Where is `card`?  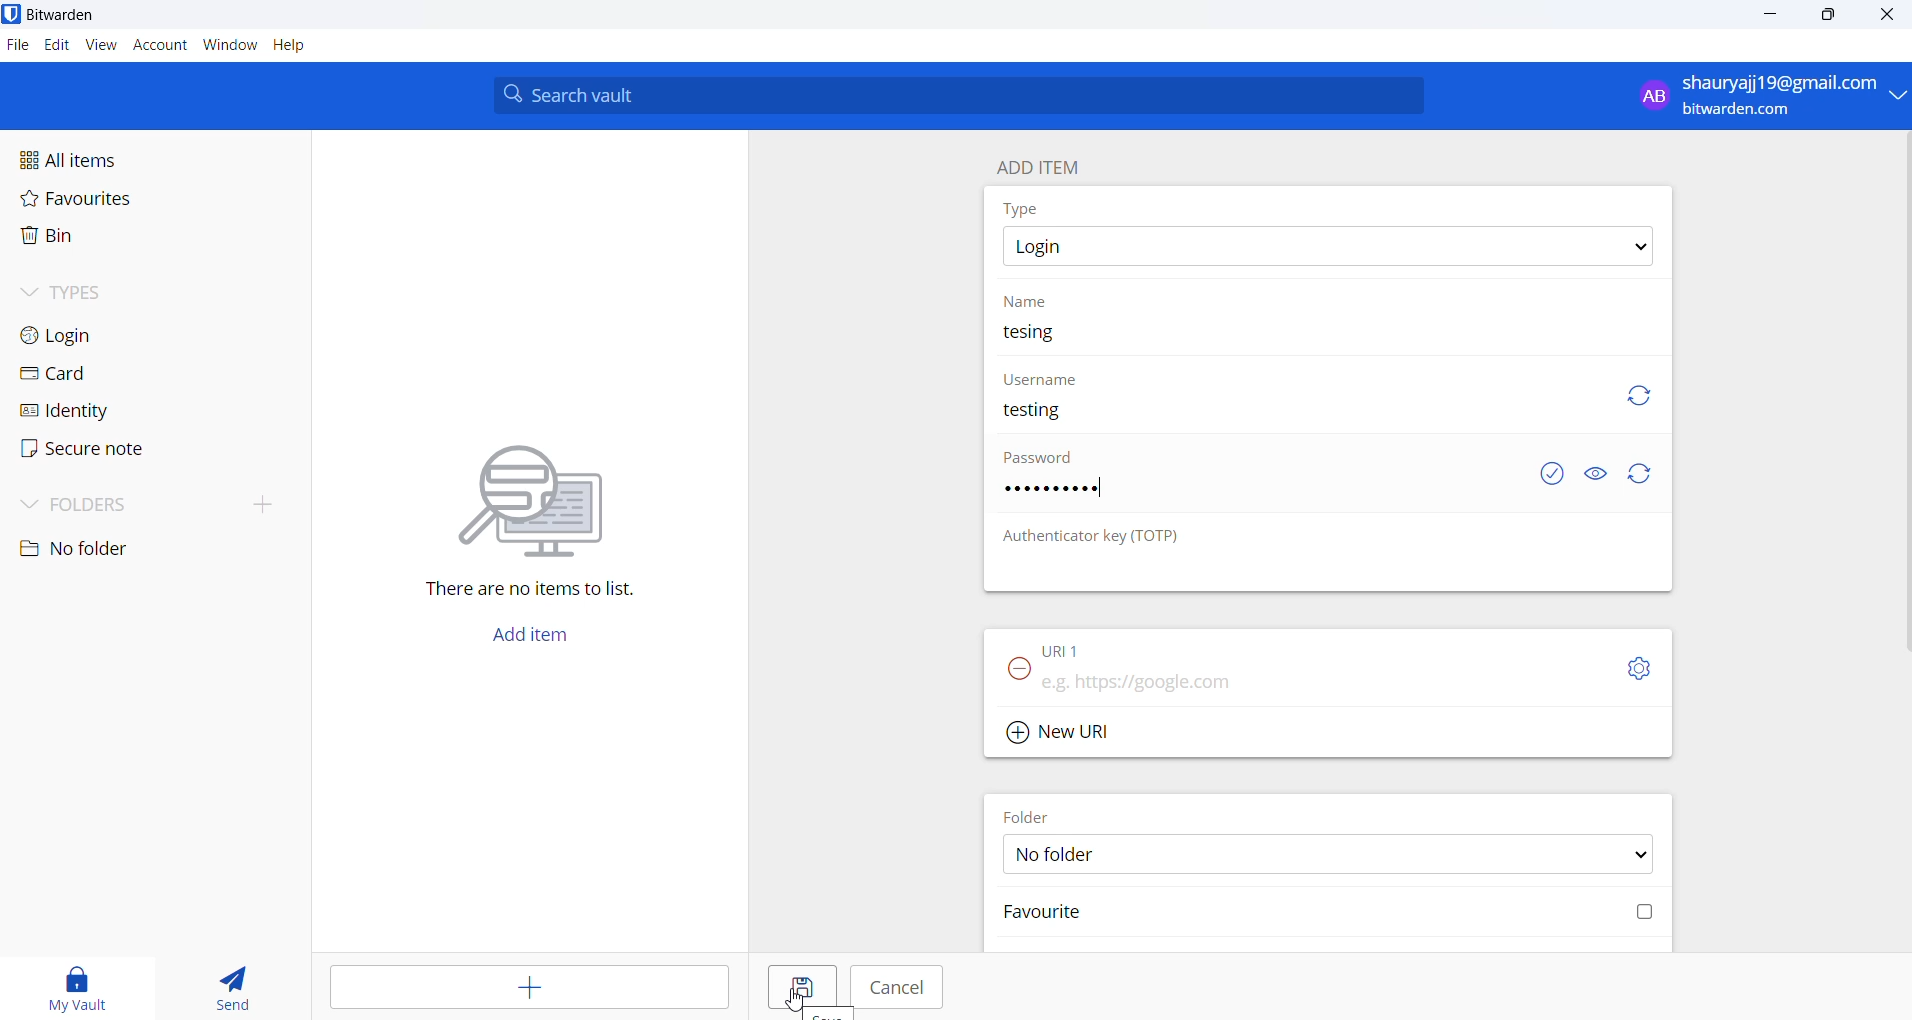
card is located at coordinates (80, 375).